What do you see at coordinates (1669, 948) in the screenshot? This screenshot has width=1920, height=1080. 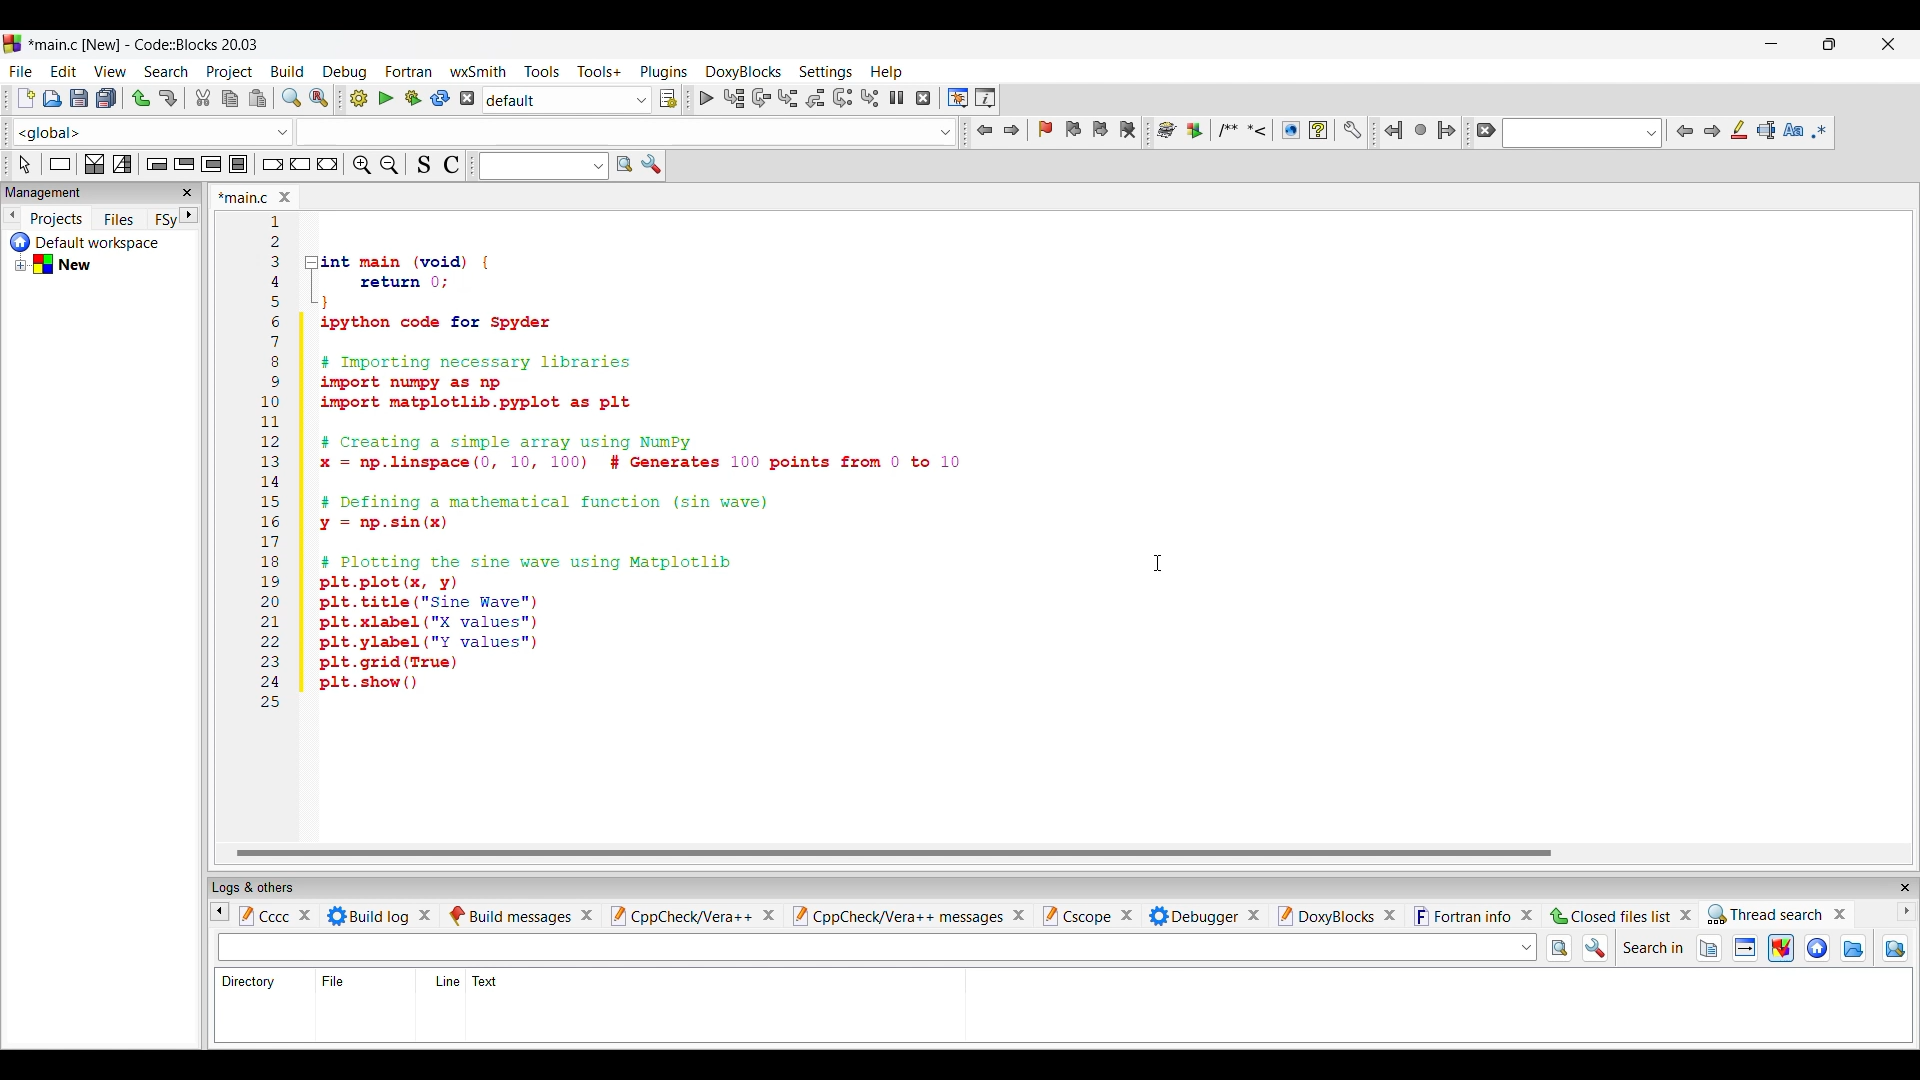 I see `` at bounding box center [1669, 948].